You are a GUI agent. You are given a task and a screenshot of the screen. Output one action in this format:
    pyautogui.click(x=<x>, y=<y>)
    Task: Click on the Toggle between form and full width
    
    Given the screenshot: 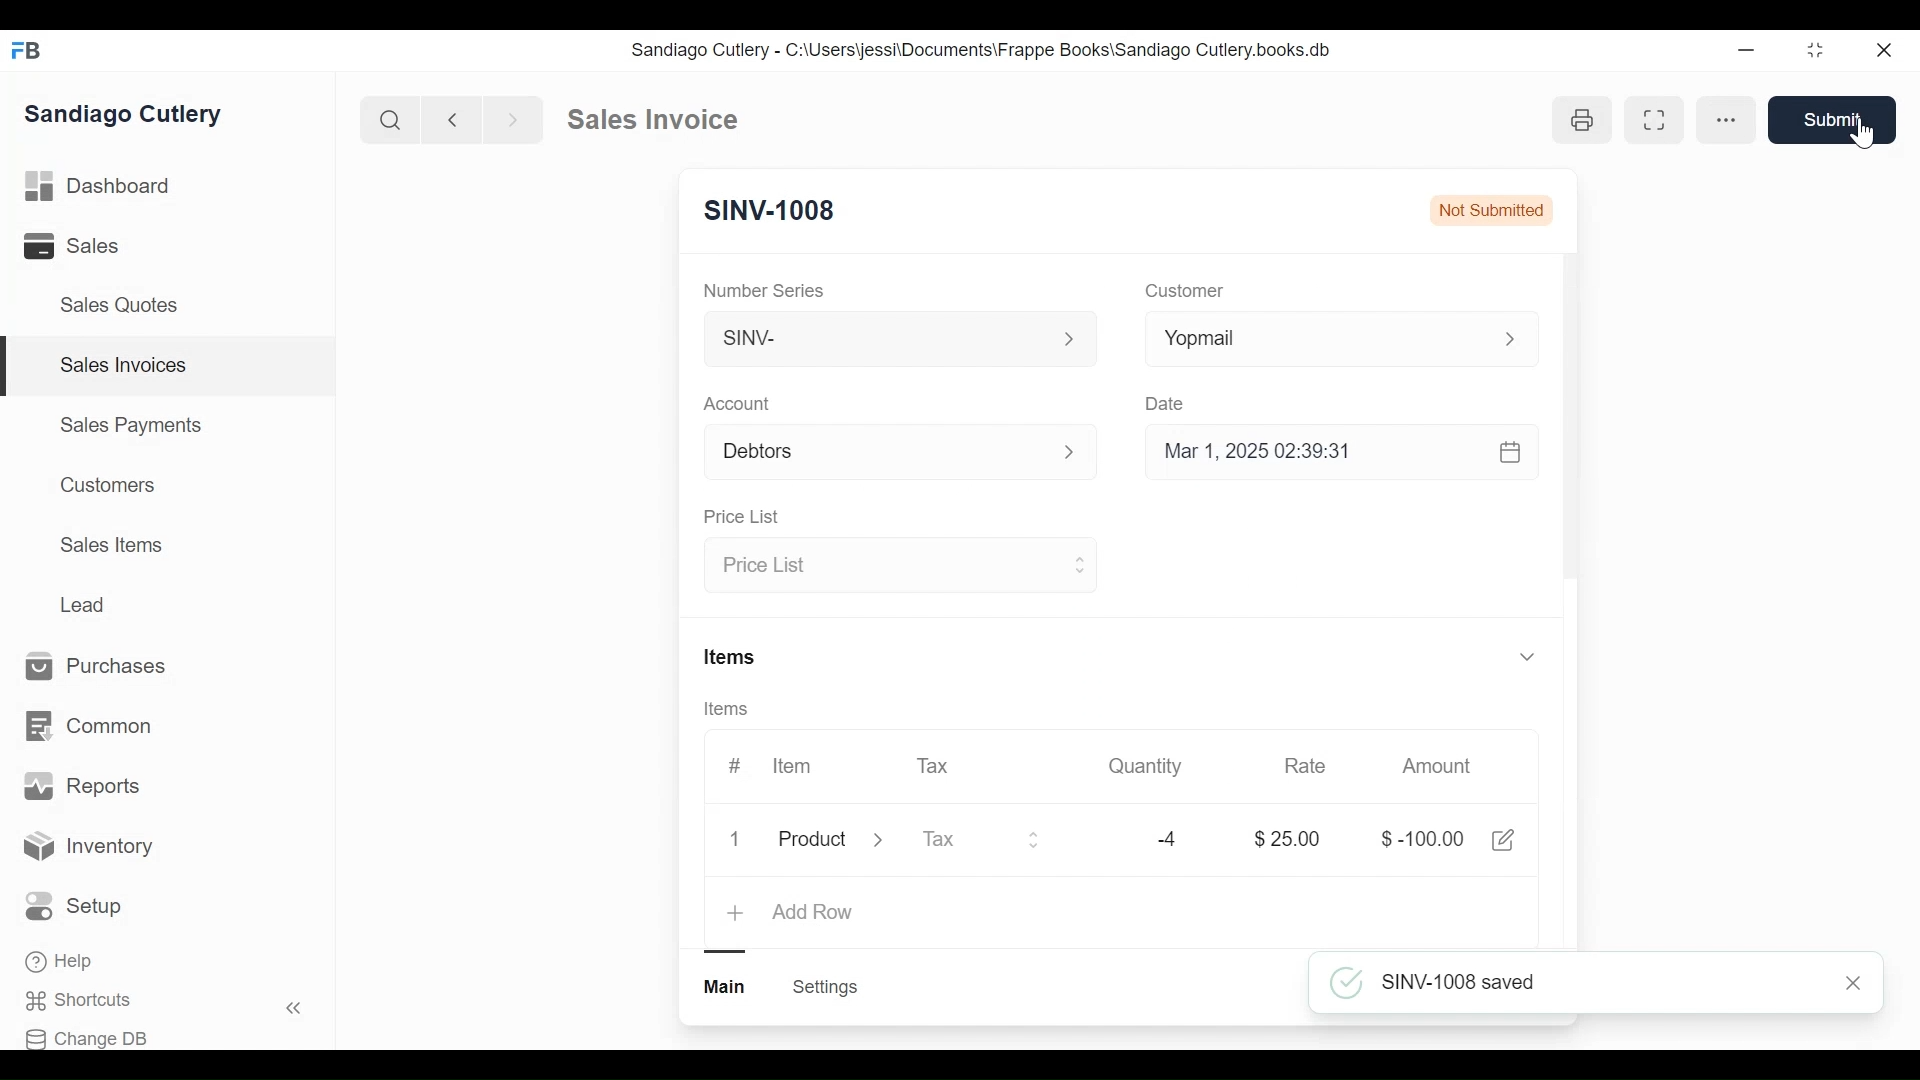 What is the action you would take?
    pyautogui.click(x=1816, y=51)
    